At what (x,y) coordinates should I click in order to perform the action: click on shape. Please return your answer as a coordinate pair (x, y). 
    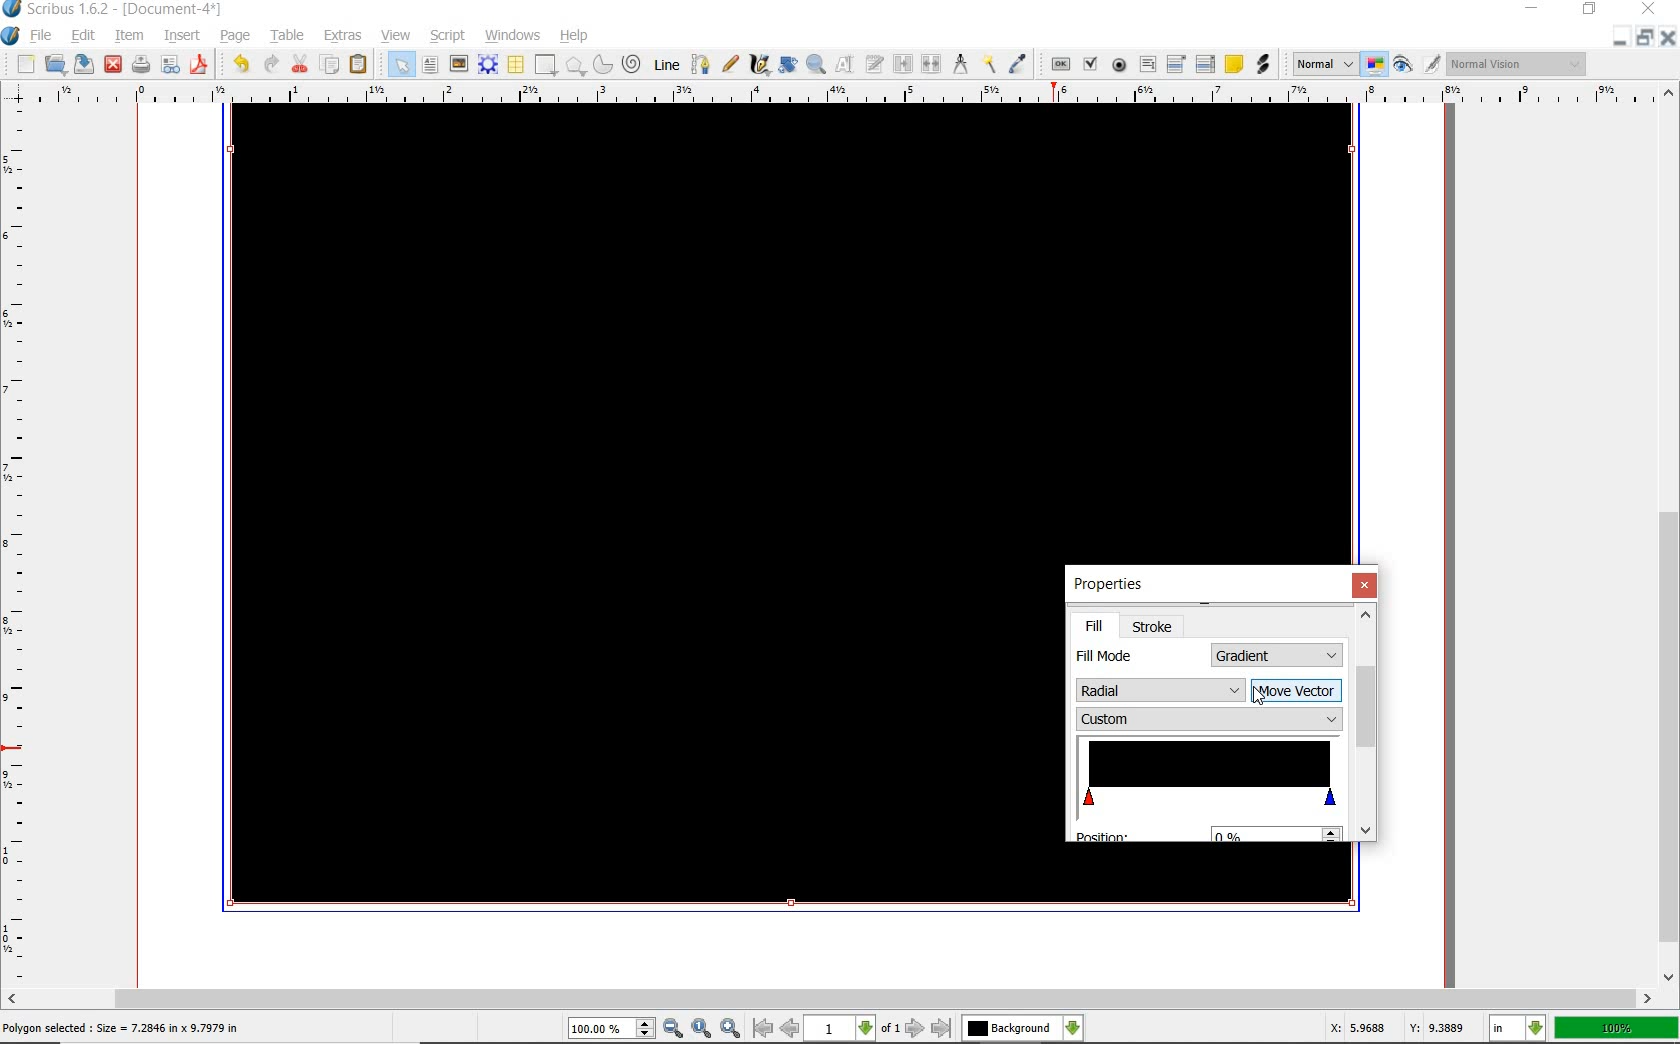
    Looking at the image, I should click on (546, 66).